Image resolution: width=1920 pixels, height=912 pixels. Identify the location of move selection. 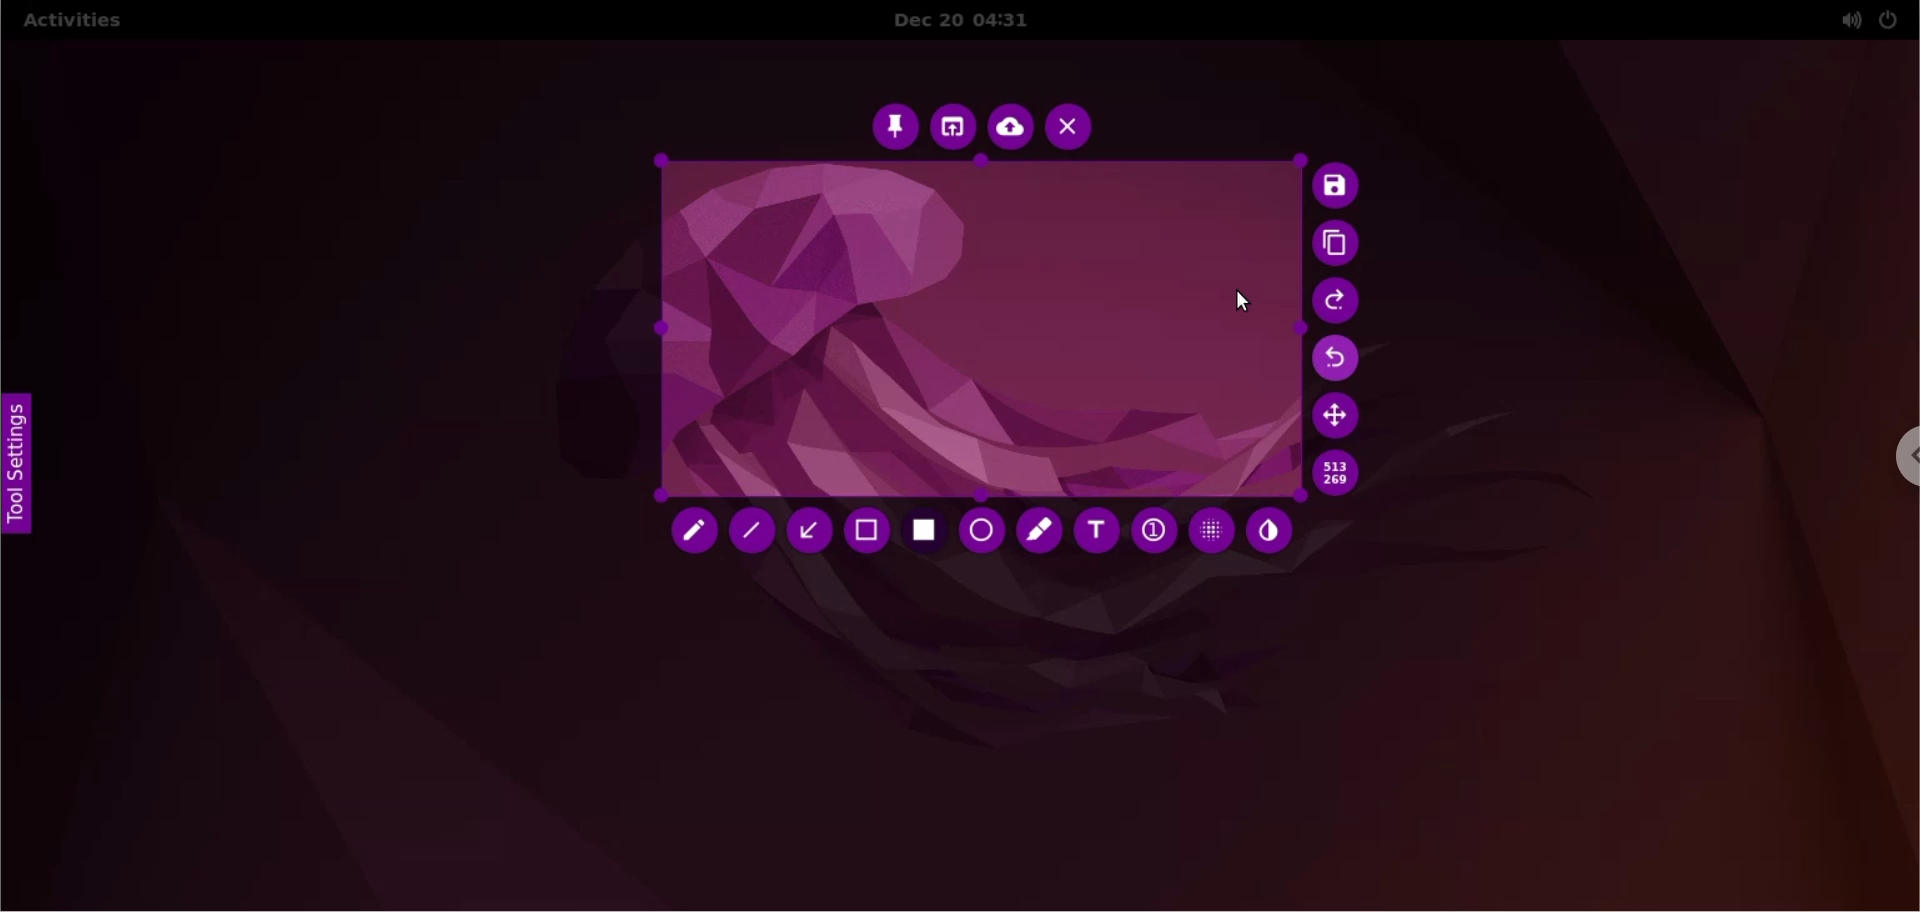
(1337, 416).